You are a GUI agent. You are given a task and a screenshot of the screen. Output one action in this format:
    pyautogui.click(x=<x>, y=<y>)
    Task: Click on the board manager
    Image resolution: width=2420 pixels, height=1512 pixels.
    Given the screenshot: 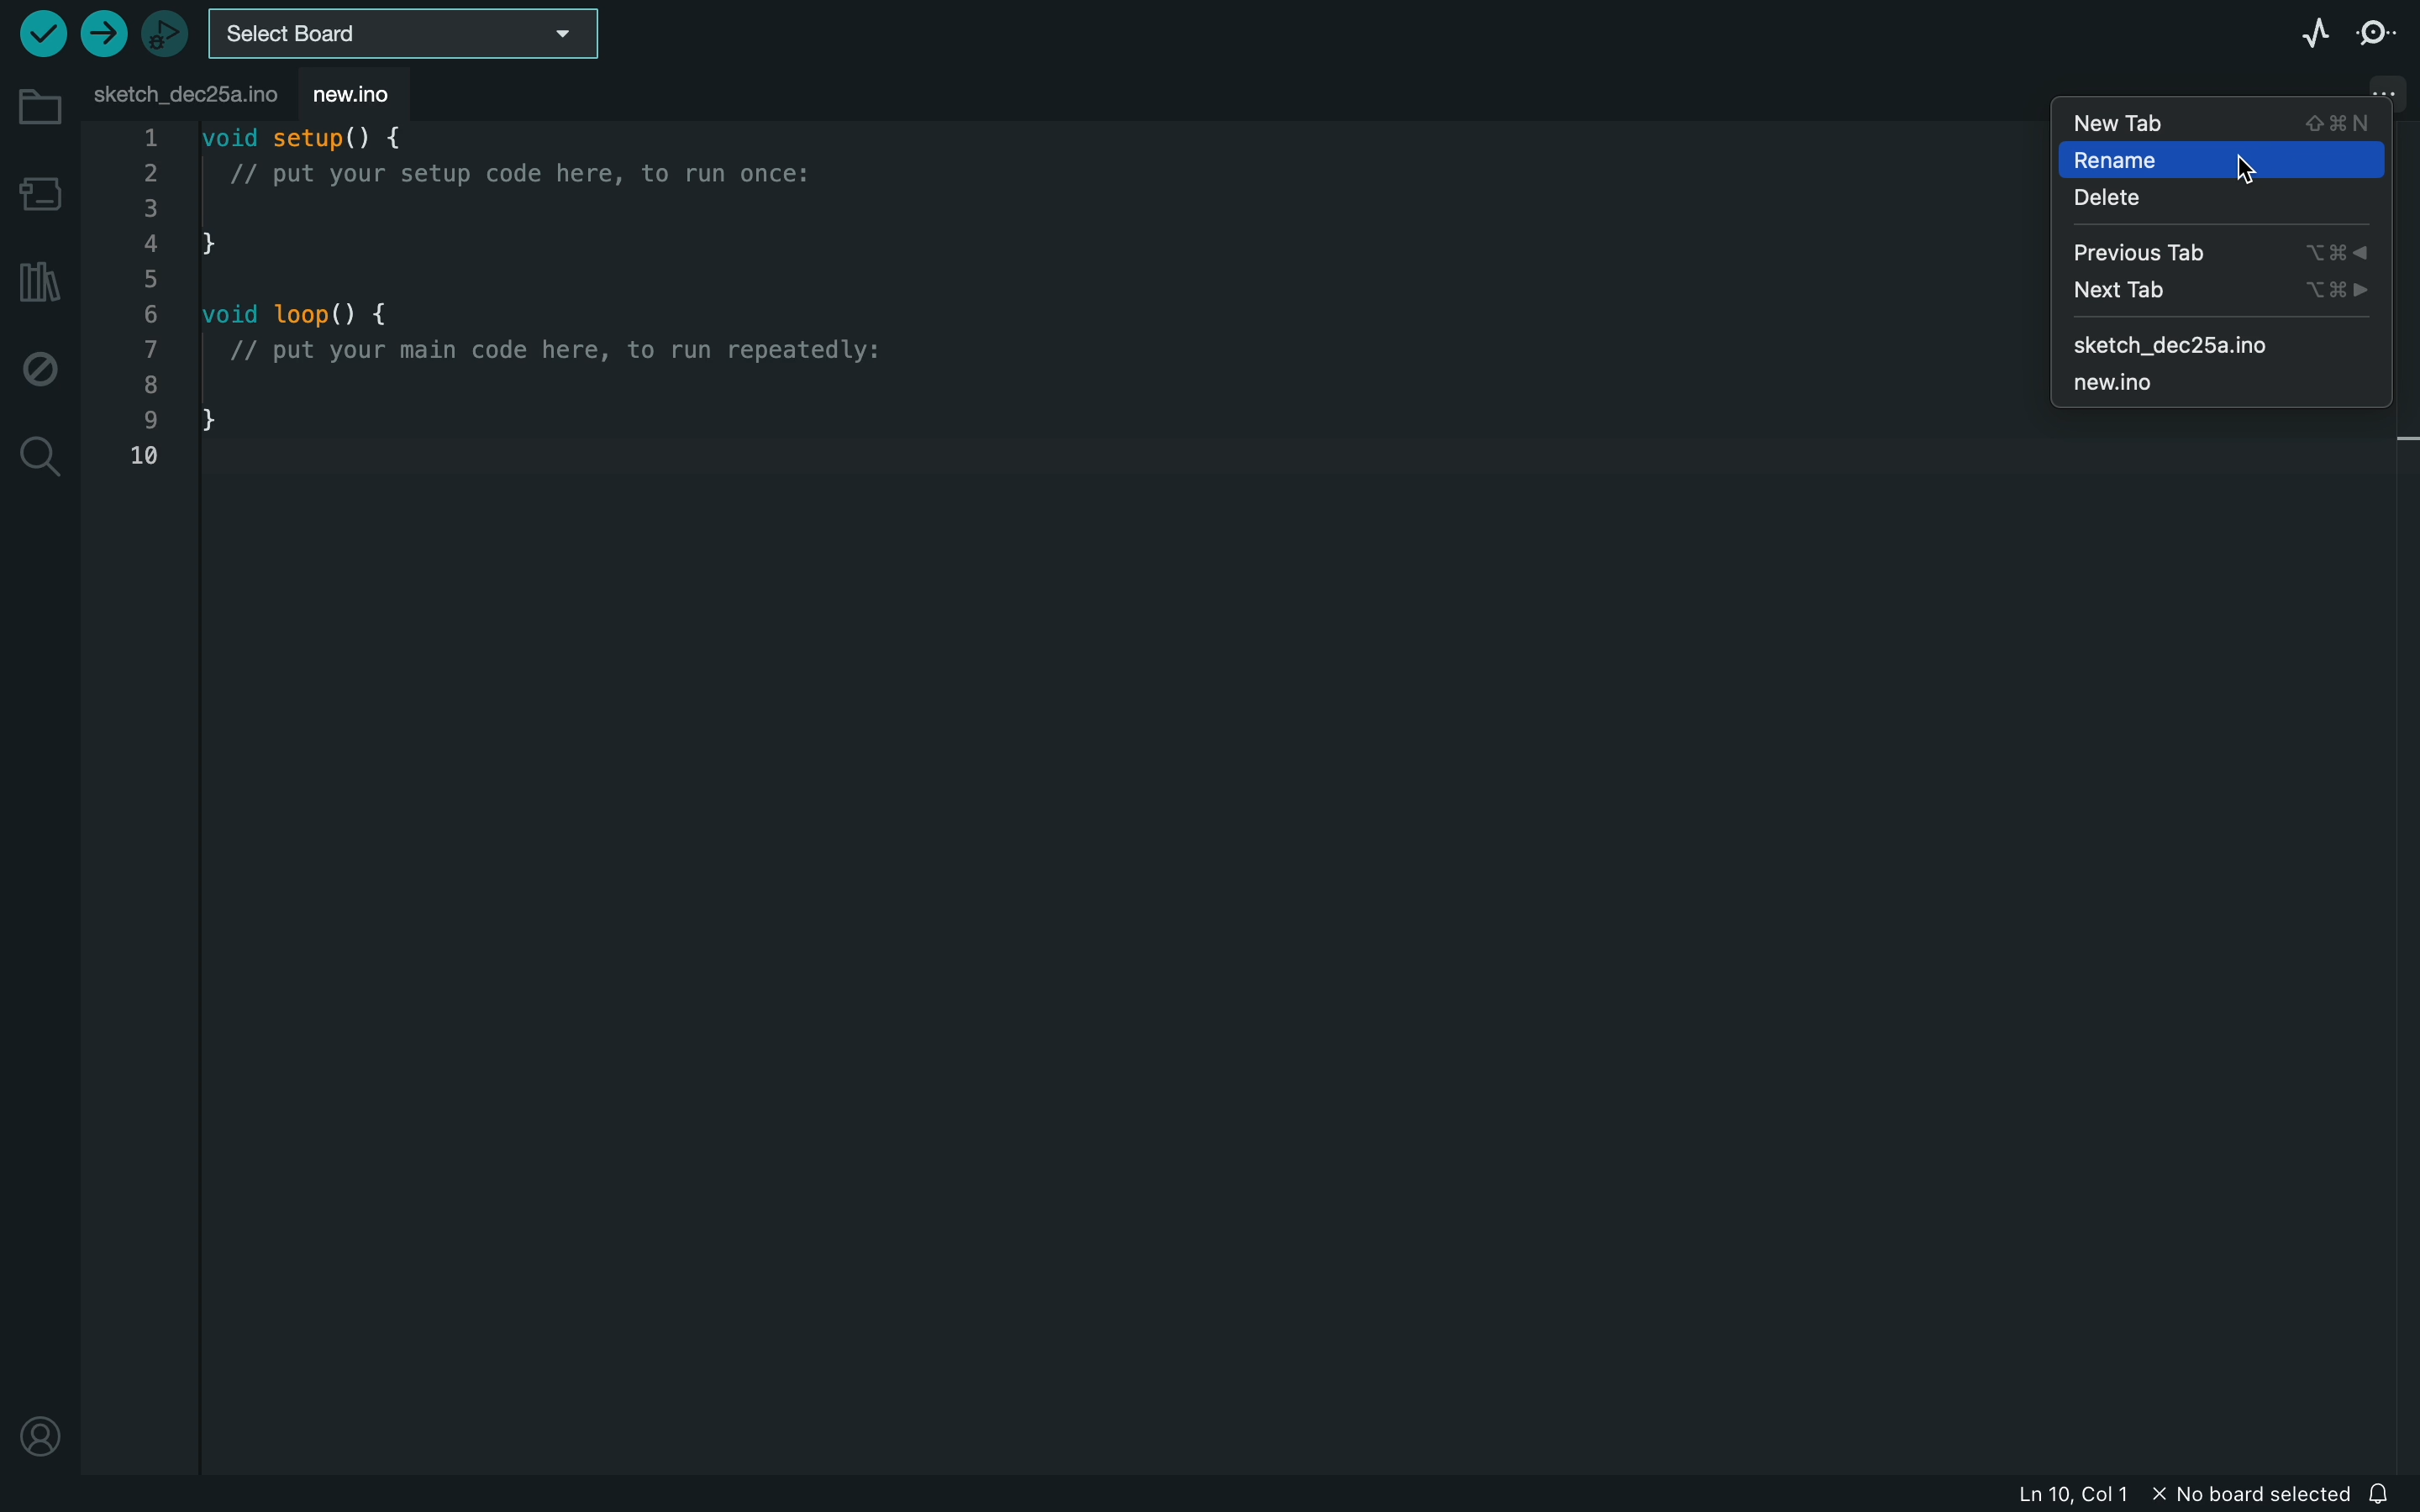 What is the action you would take?
    pyautogui.click(x=40, y=189)
    